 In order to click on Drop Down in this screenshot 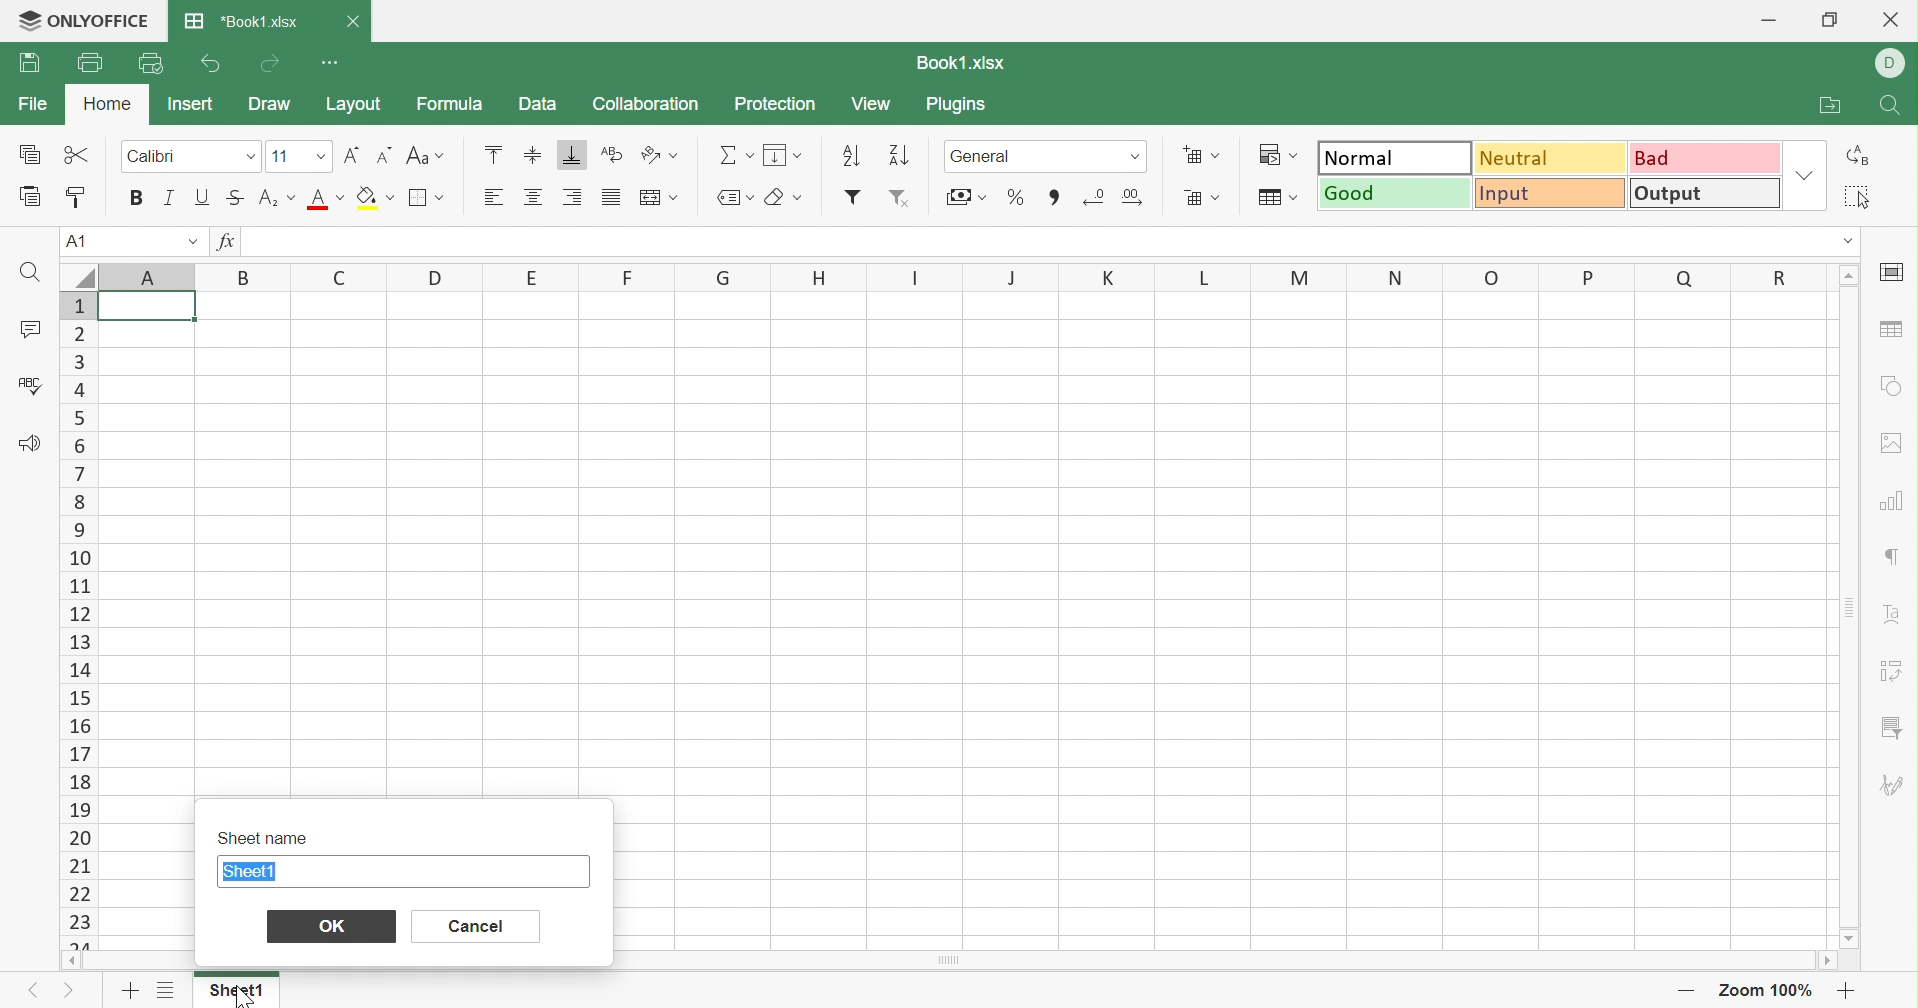, I will do `click(1845, 243)`.